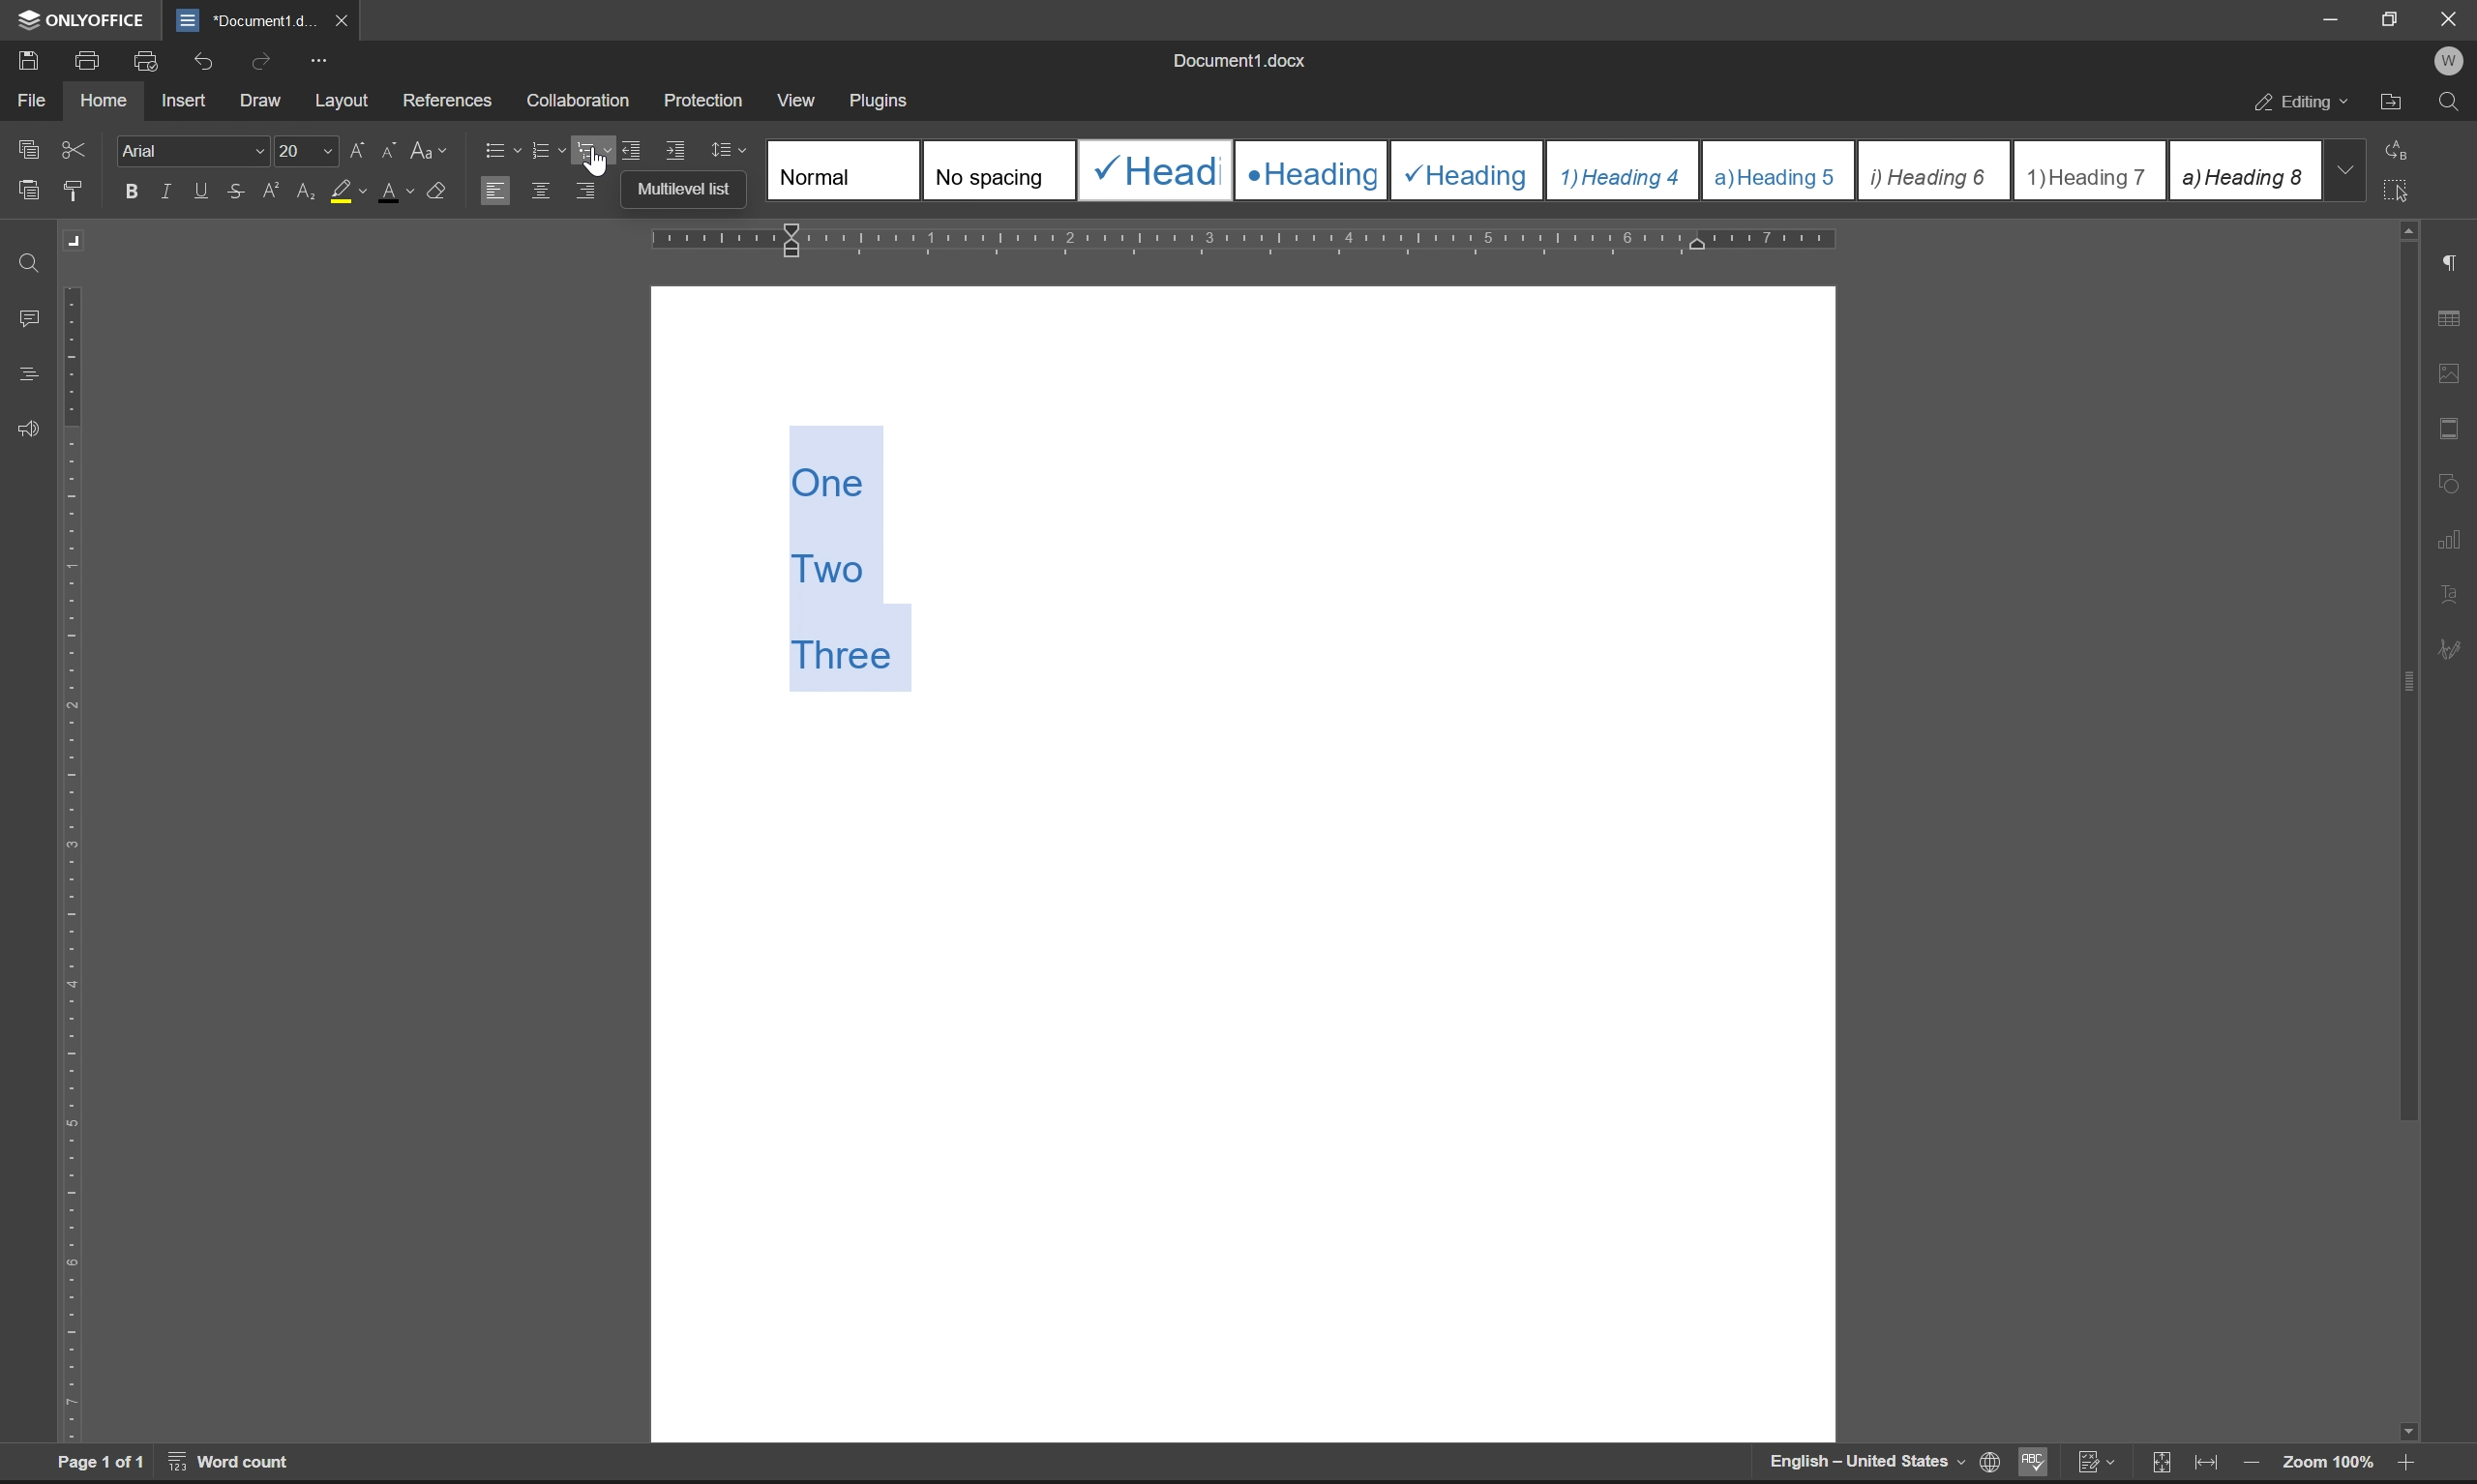 This screenshot has height=1484, width=2477. What do you see at coordinates (1152, 170) in the screenshot?
I see `Heading 1` at bounding box center [1152, 170].